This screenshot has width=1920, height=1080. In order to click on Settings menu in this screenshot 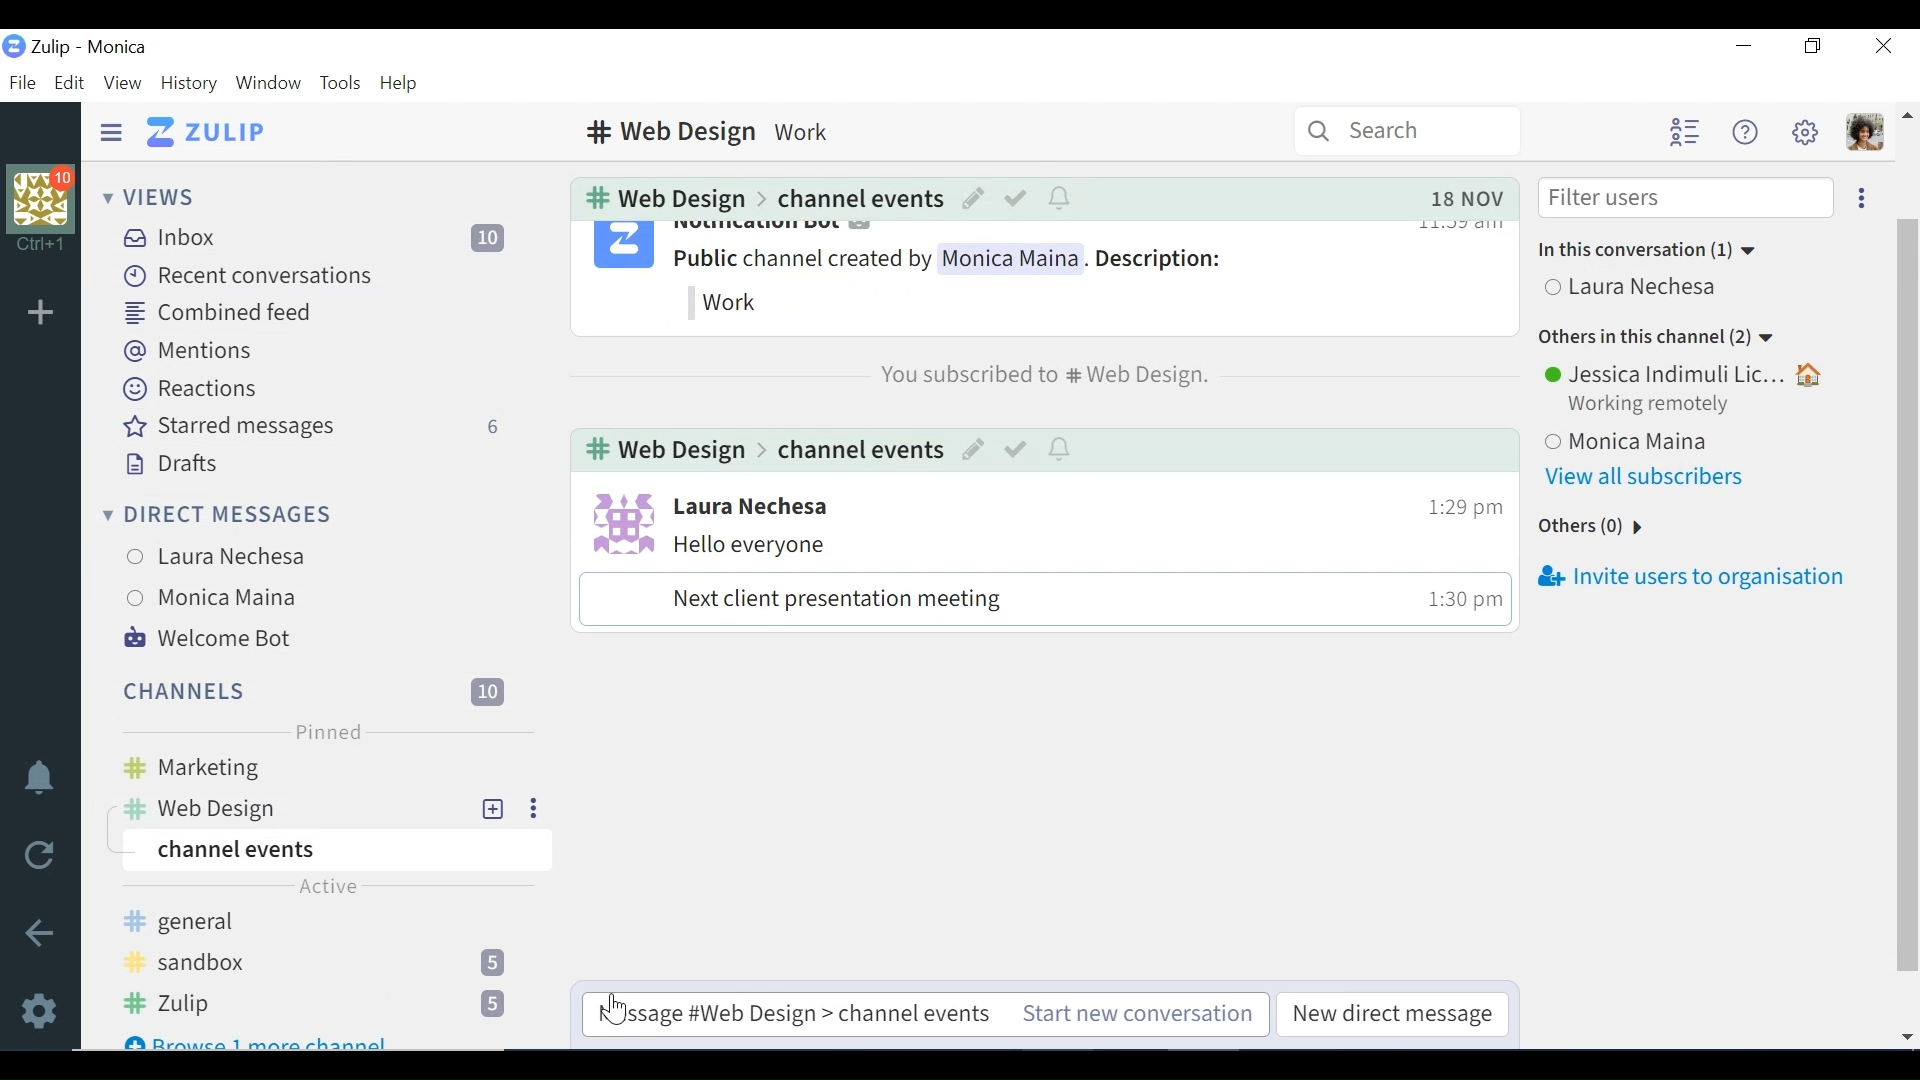, I will do `click(1805, 131)`.